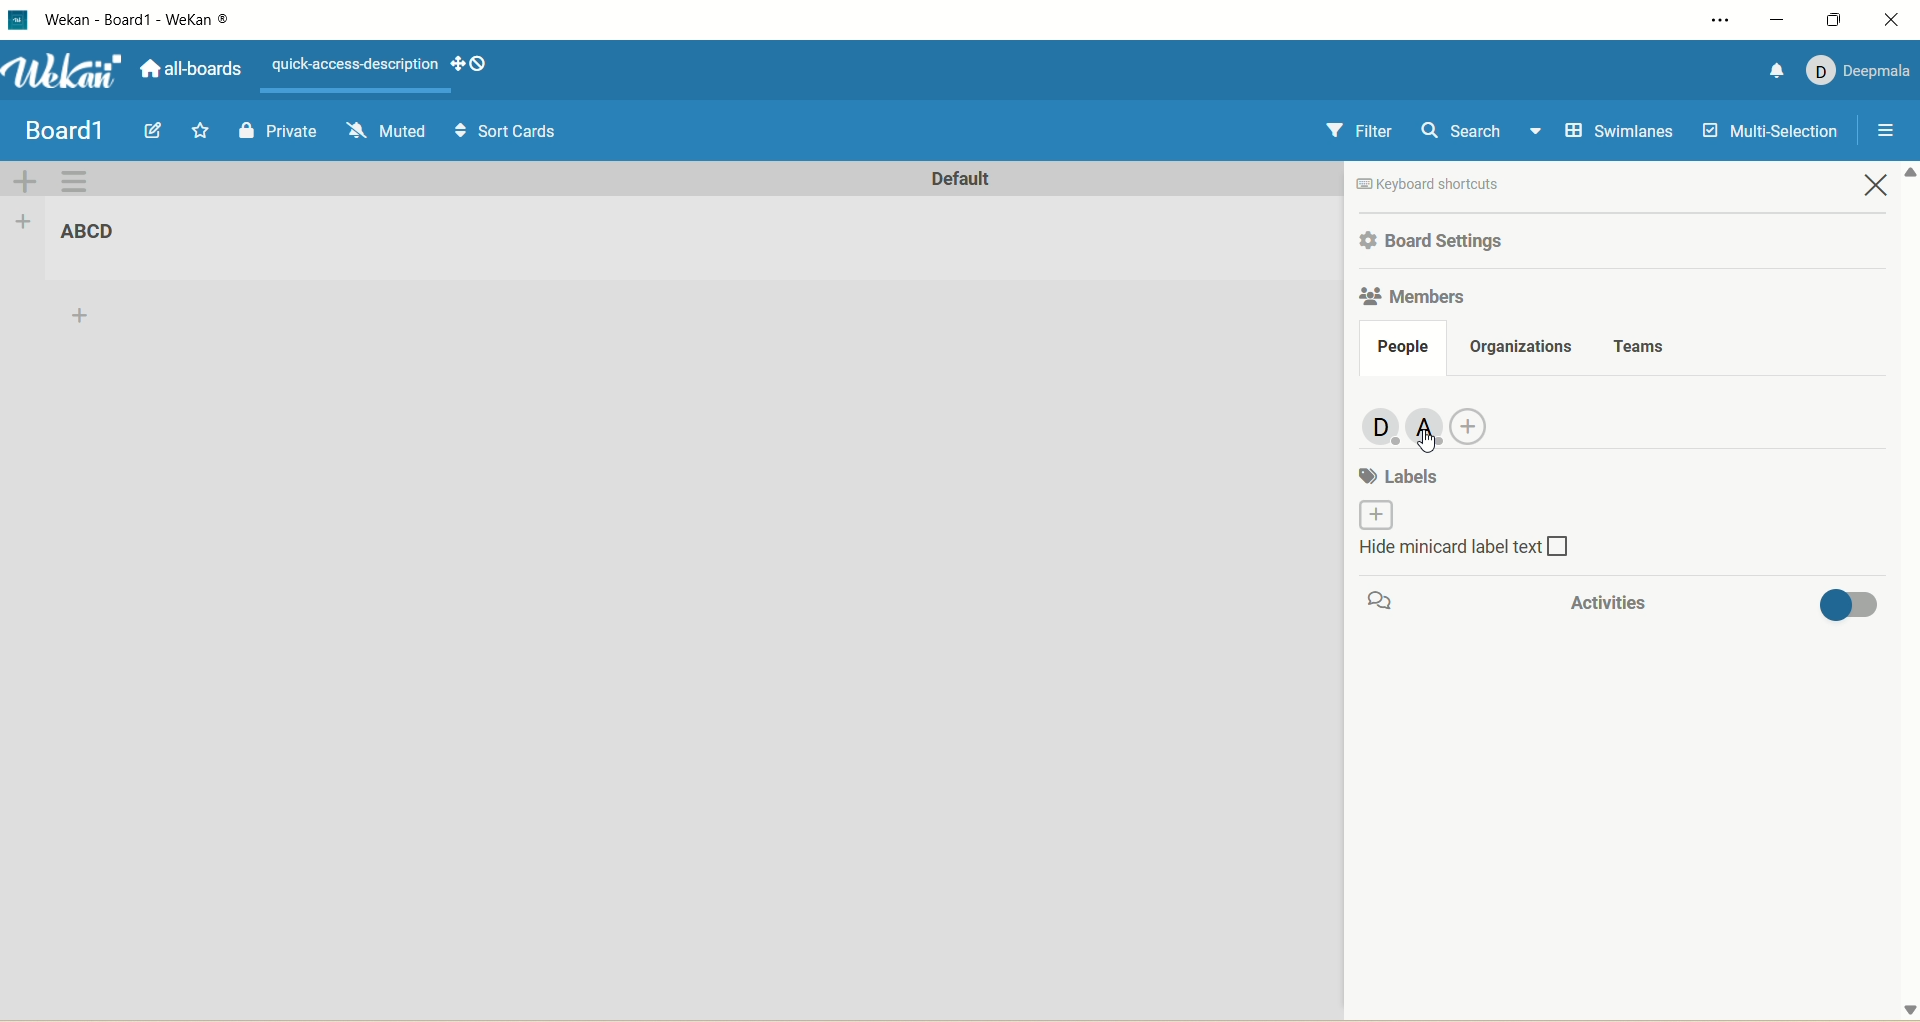 The height and width of the screenshot is (1022, 1920). Describe the element at coordinates (75, 183) in the screenshot. I see `swimlane actions` at that location.